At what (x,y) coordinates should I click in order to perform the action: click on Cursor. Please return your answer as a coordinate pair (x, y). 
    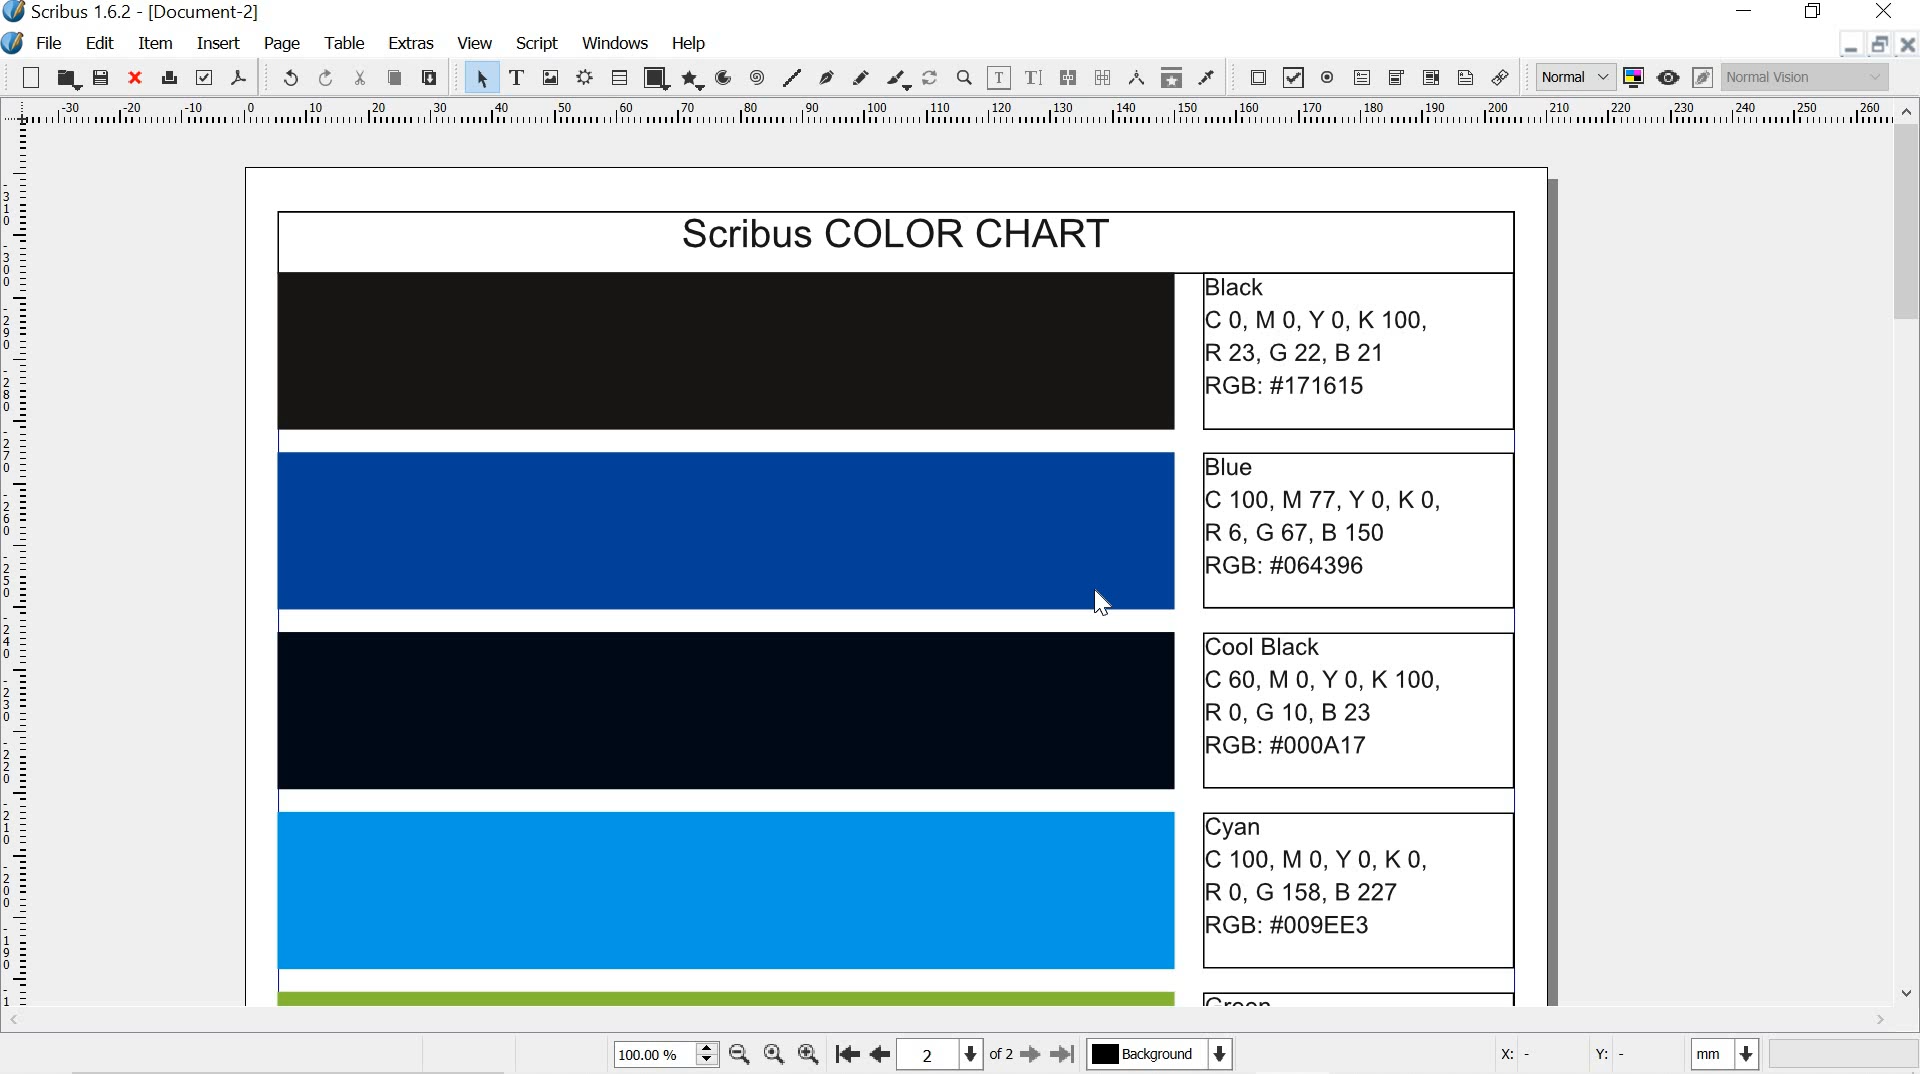
    Looking at the image, I should click on (1103, 602).